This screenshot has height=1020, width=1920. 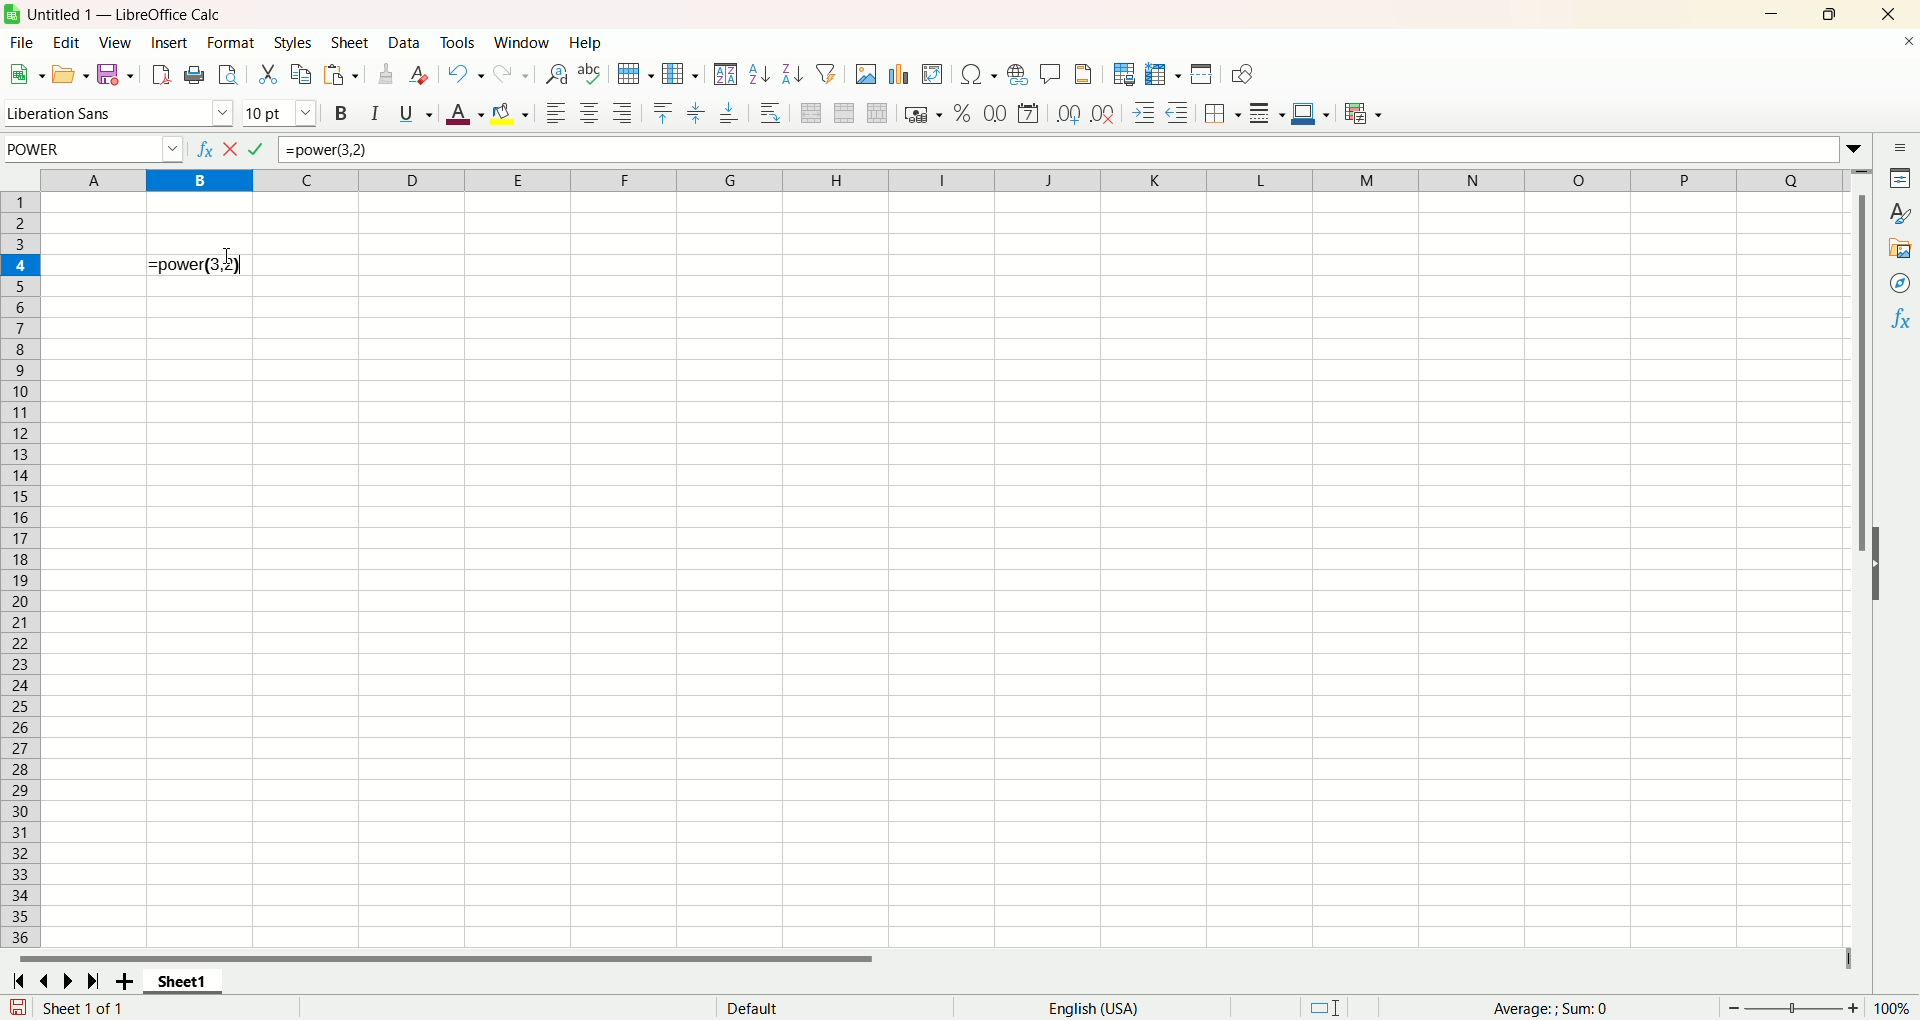 What do you see at coordinates (1203, 76) in the screenshot?
I see `split windows` at bounding box center [1203, 76].